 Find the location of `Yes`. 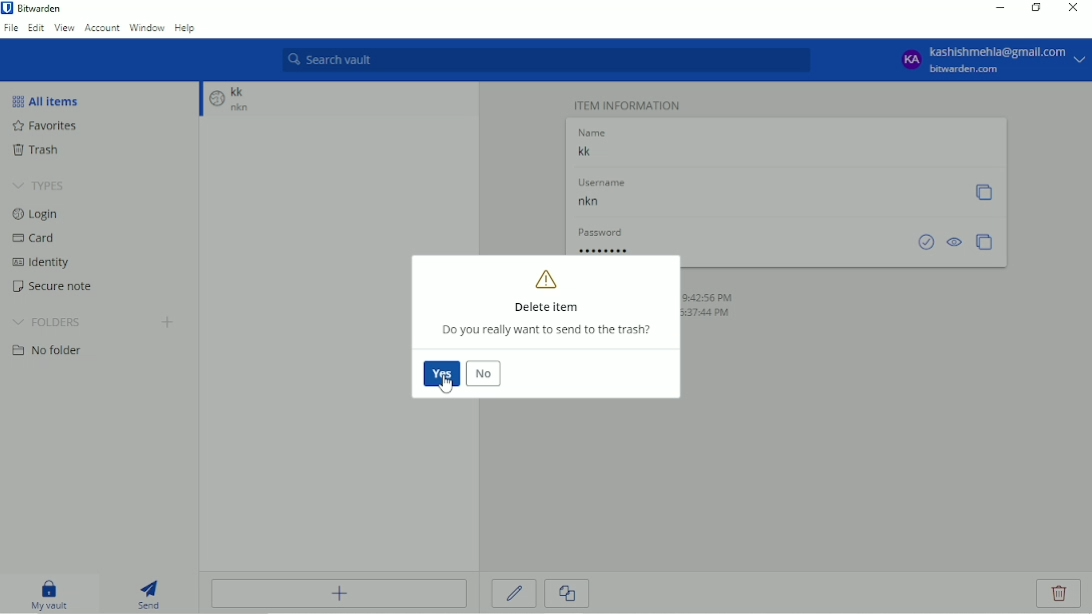

Yes is located at coordinates (441, 375).